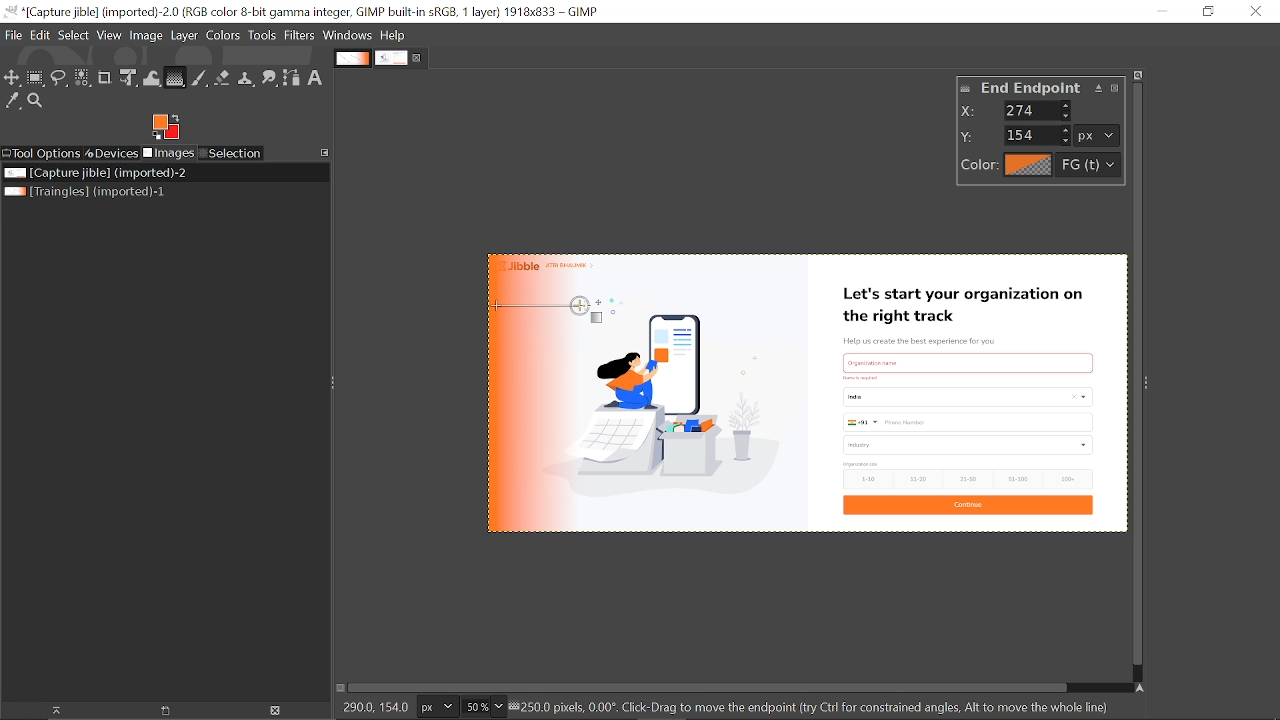 This screenshot has width=1280, height=720. I want to click on Rectangular tool, so click(37, 80).